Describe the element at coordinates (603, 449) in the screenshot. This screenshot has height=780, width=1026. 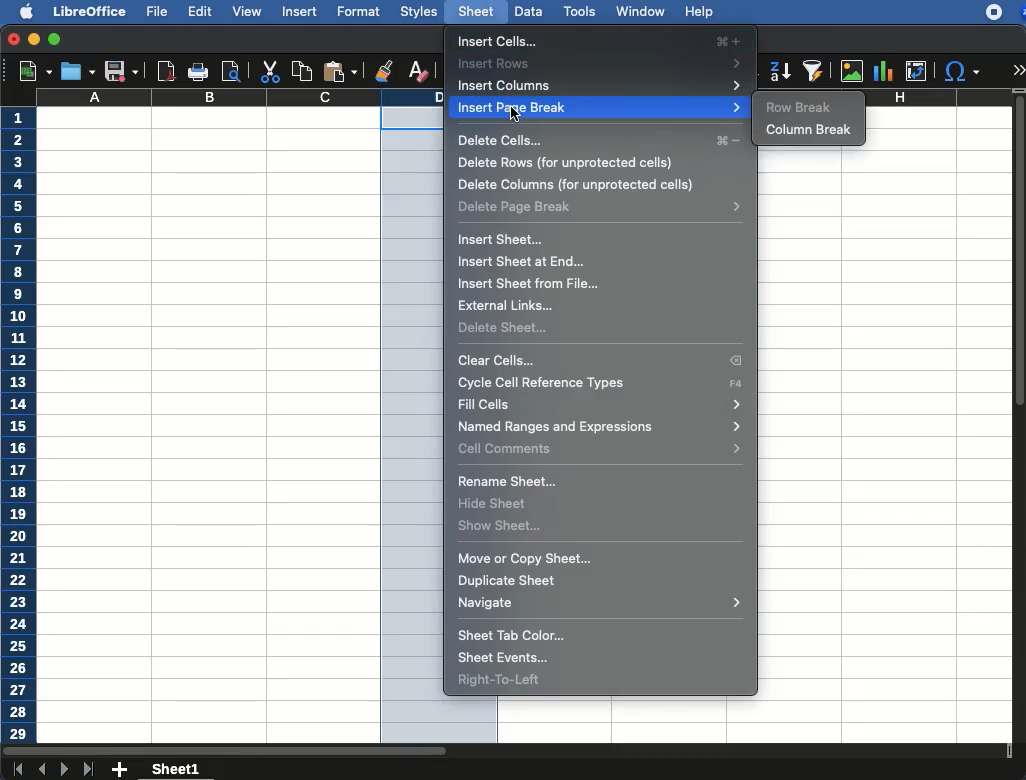
I see `cell commands` at that location.